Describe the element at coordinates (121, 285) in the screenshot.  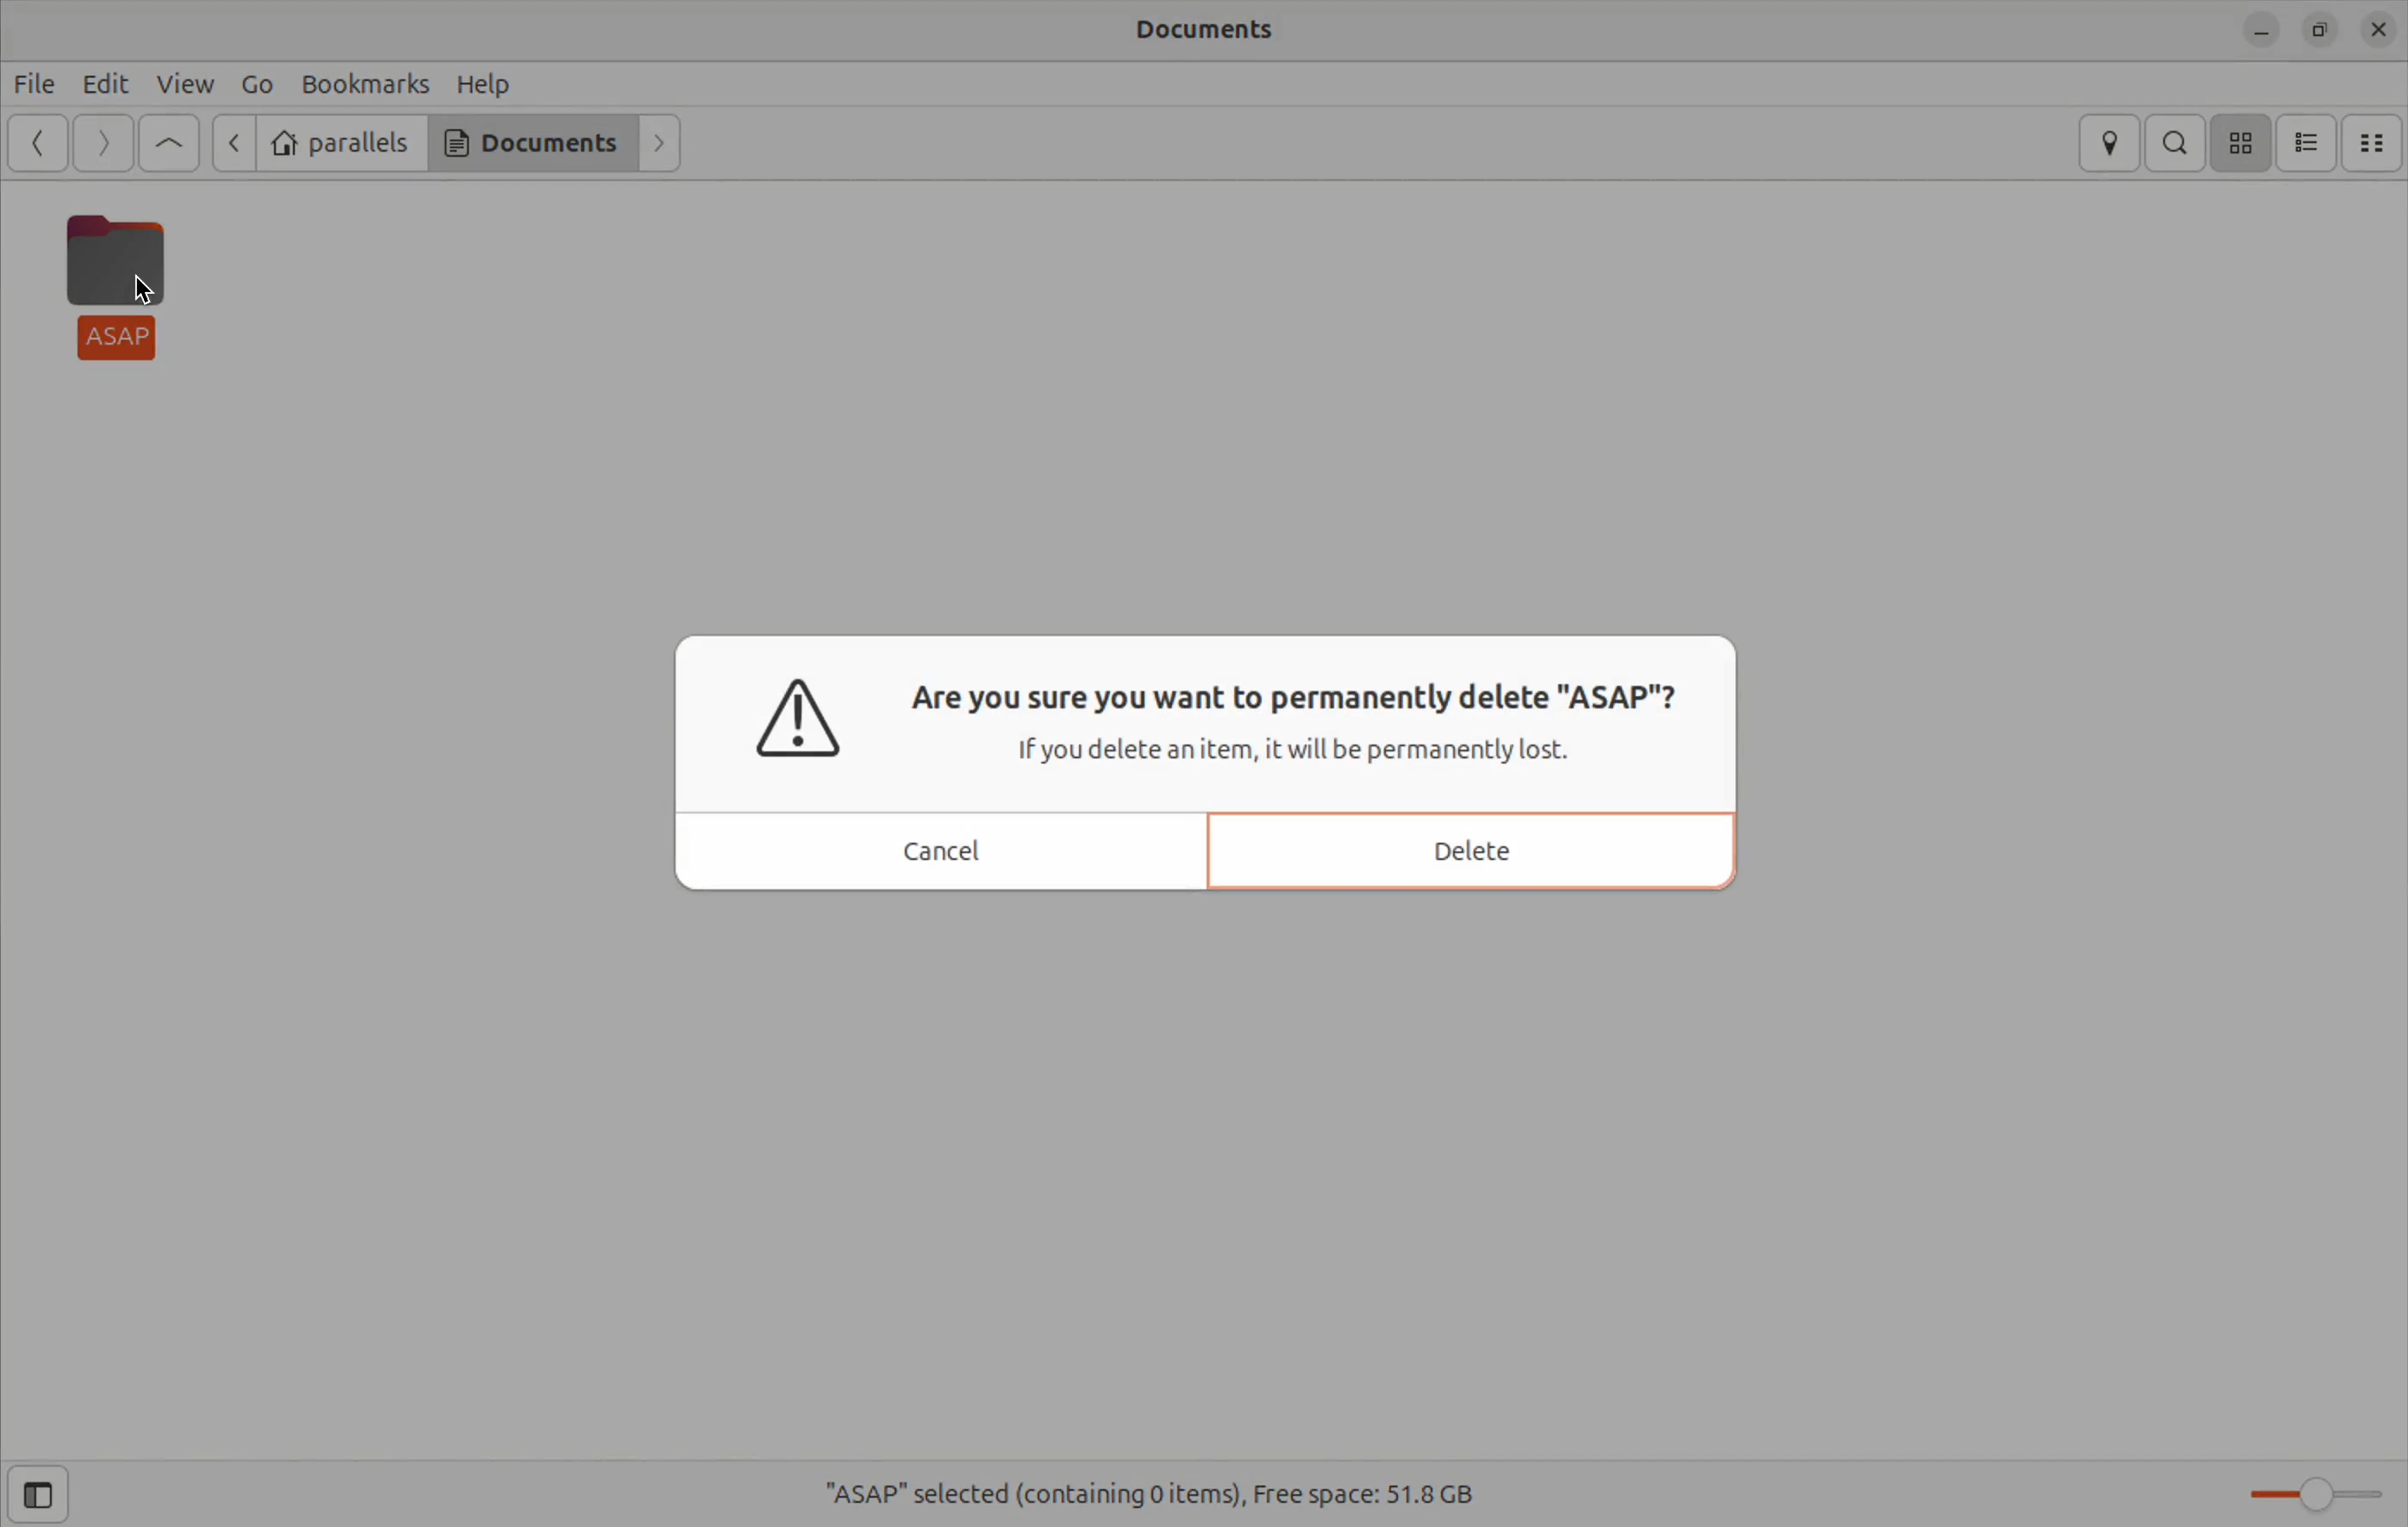
I see `ASAP` at that location.